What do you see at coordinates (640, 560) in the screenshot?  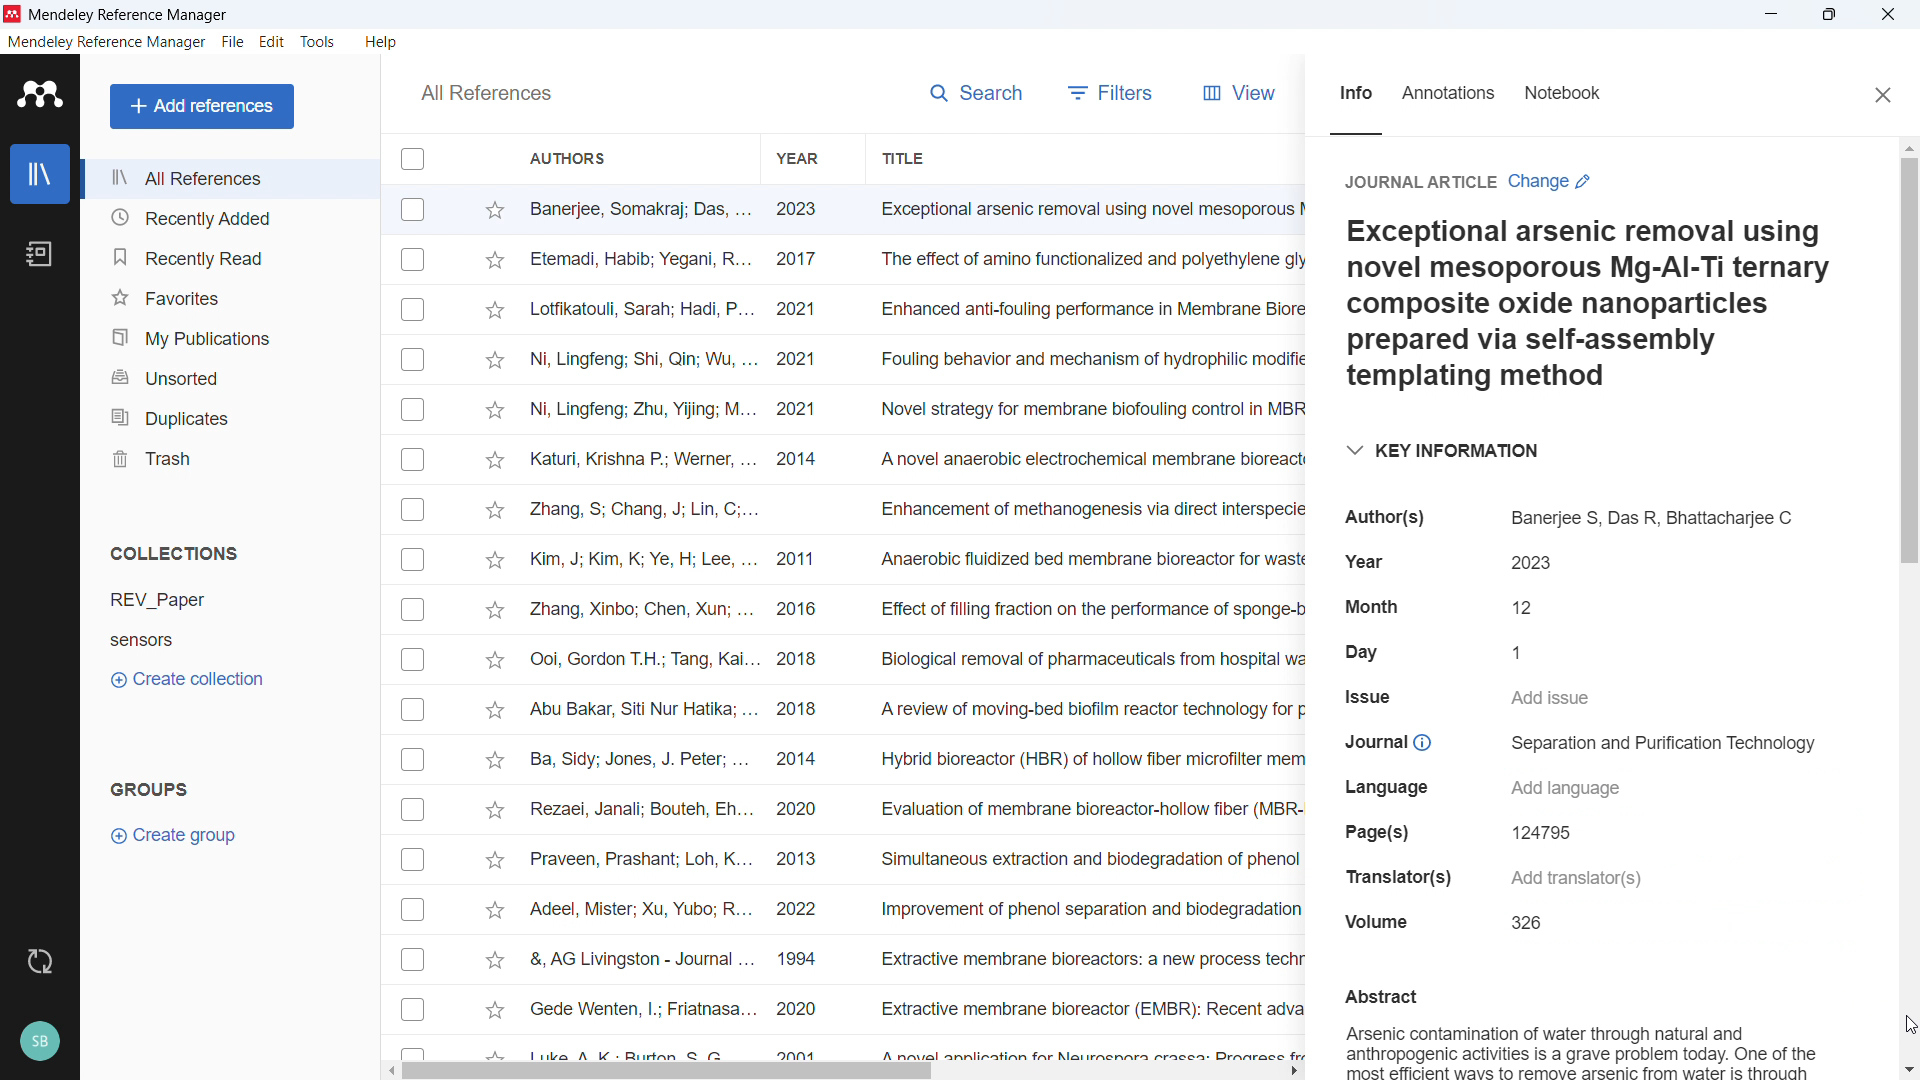 I see `kim,j,kim,k,ye,h,lee` at bounding box center [640, 560].